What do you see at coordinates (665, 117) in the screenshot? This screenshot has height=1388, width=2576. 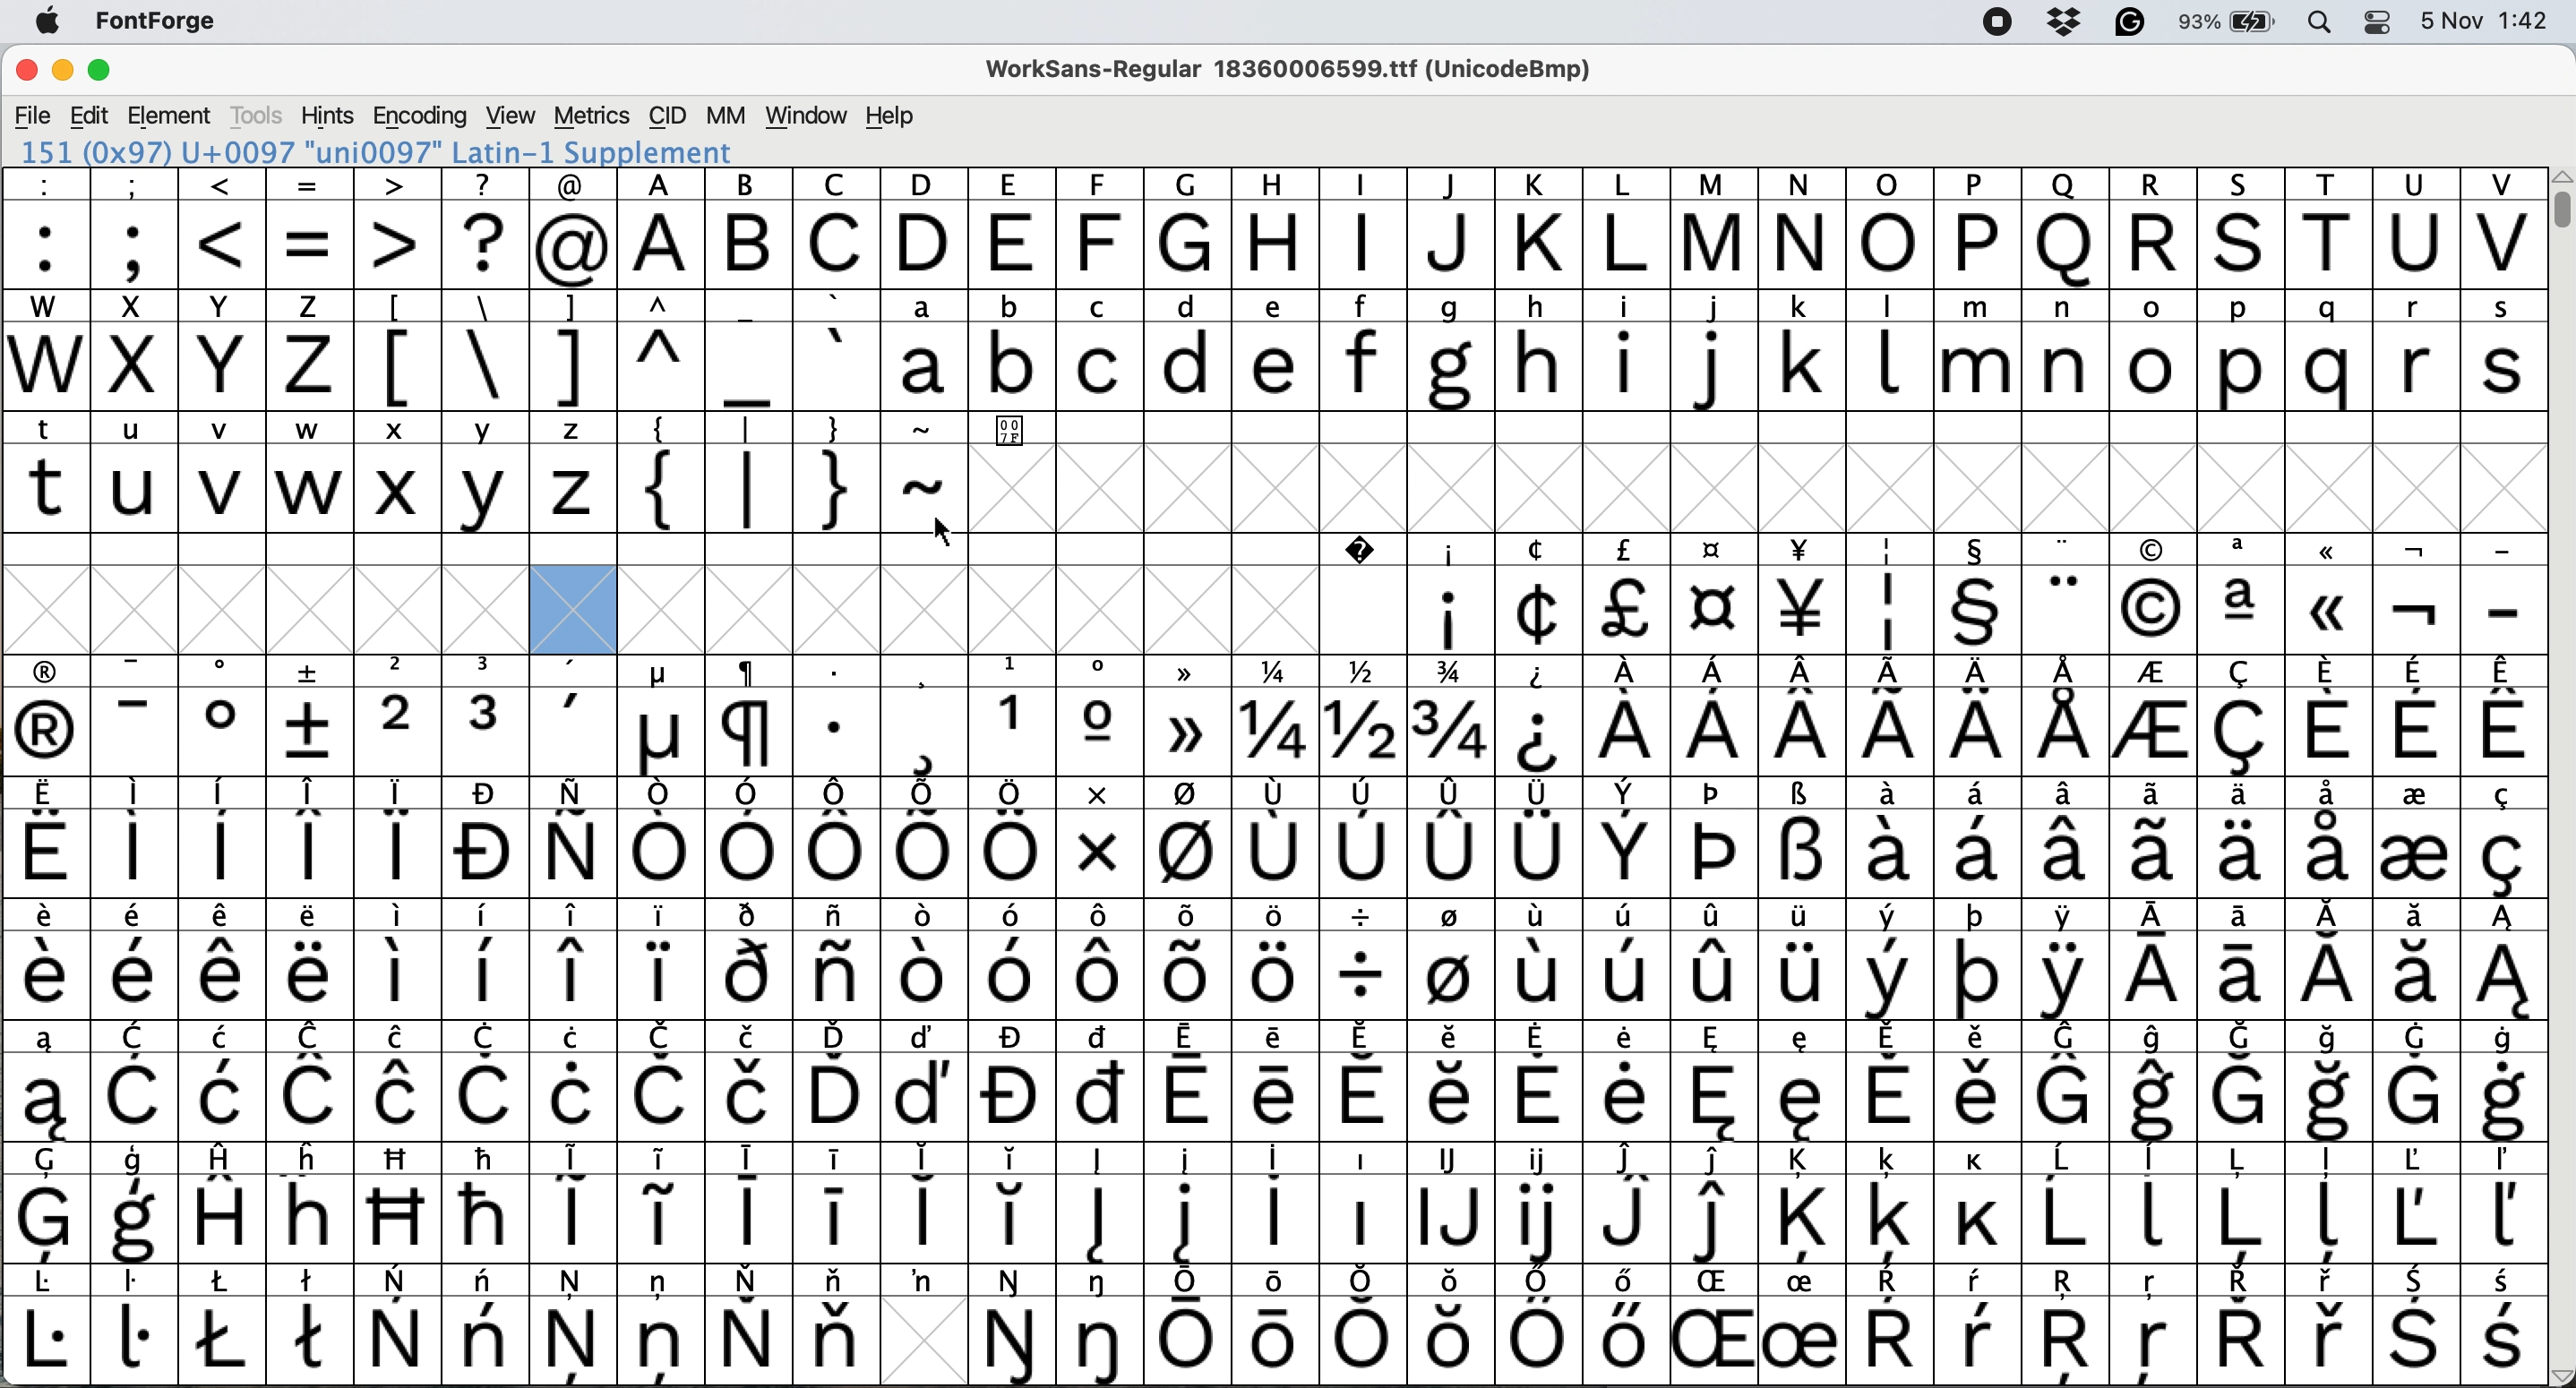 I see `cid` at bounding box center [665, 117].